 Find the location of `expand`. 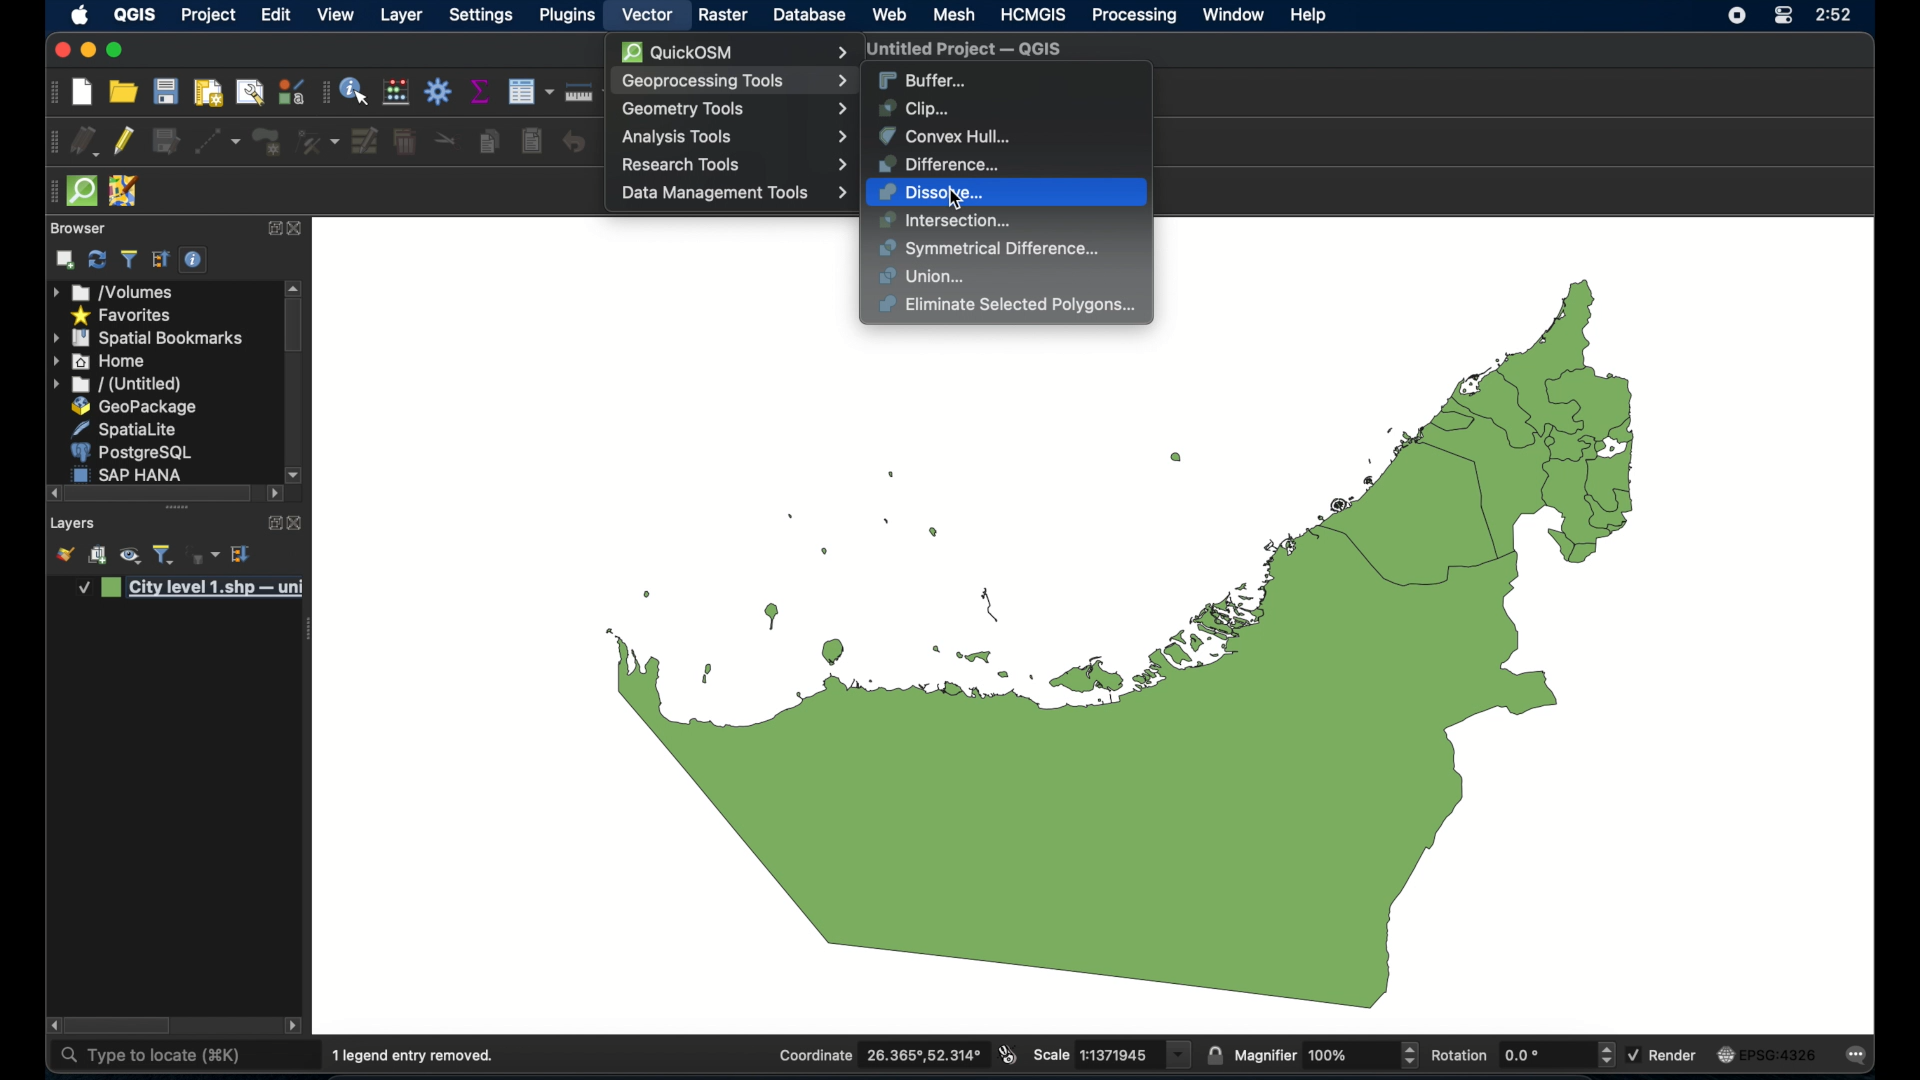

expand is located at coordinates (269, 521).